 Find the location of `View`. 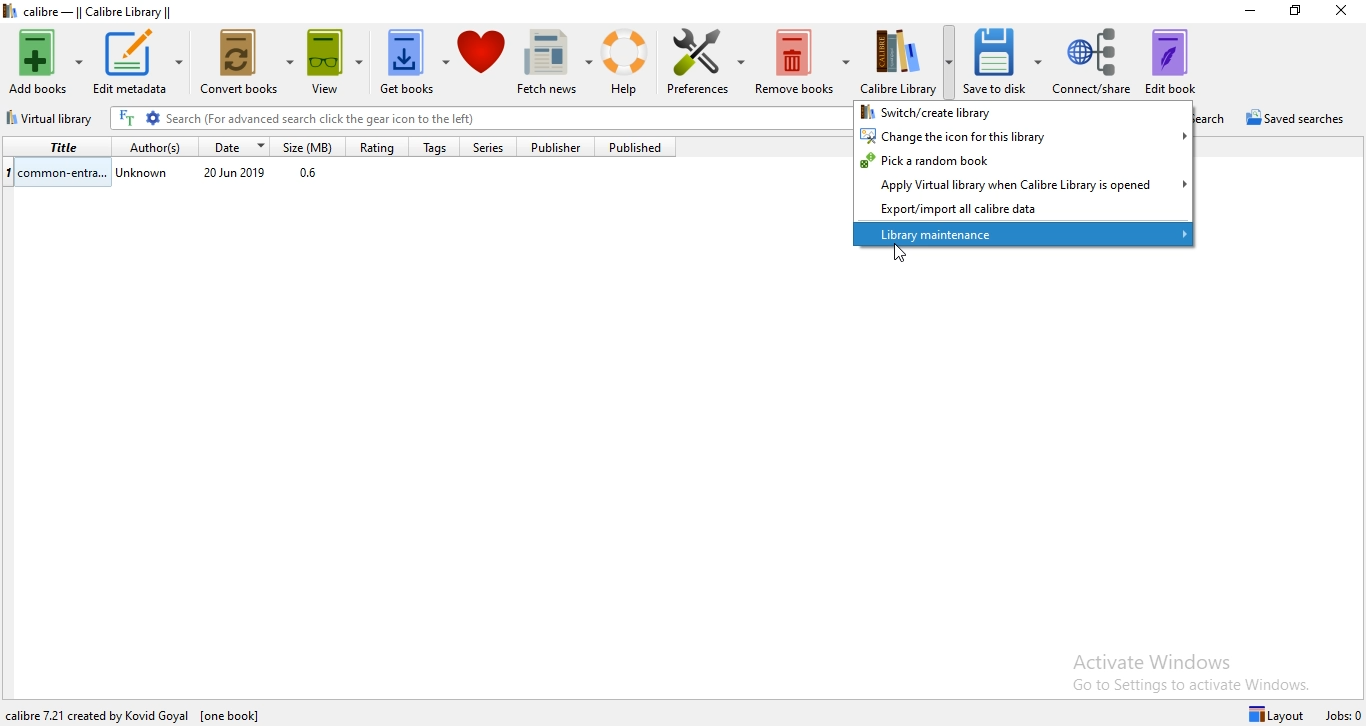

View is located at coordinates (340, 65).